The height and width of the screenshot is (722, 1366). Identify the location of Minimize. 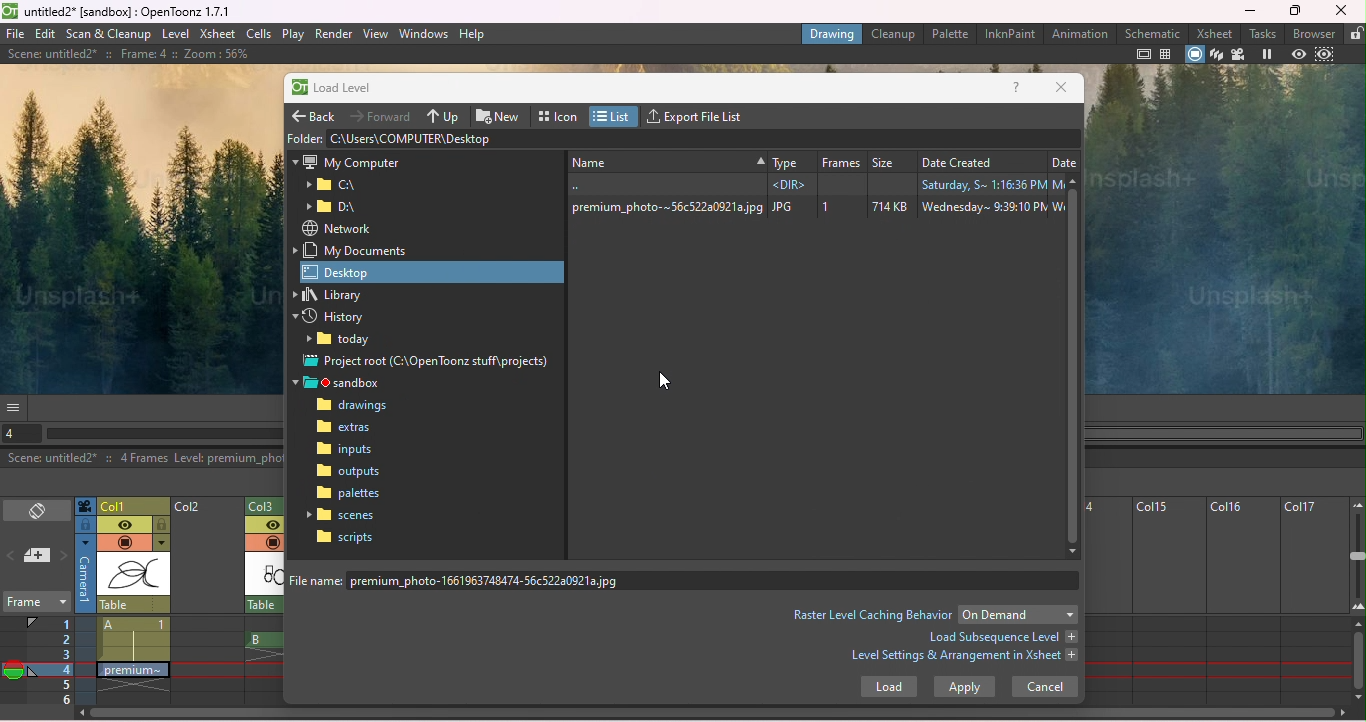
(1250, 10).